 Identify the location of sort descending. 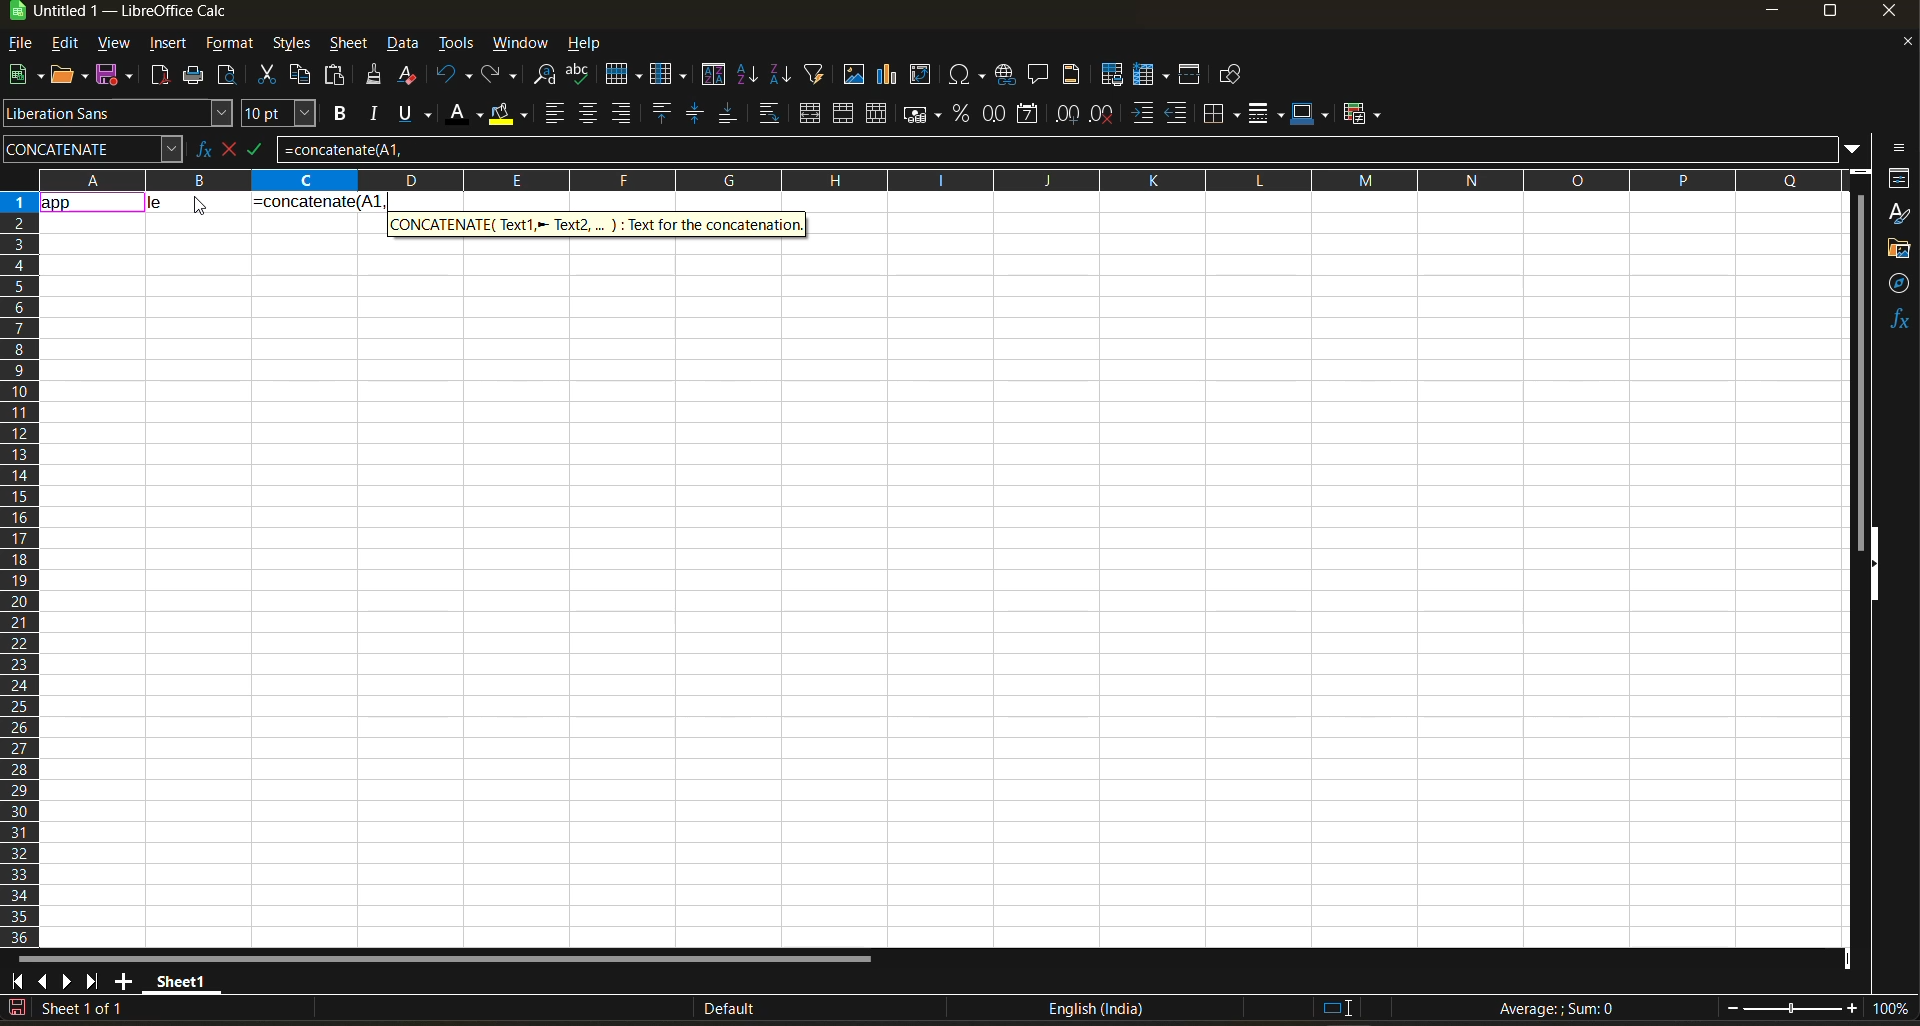
(779, 74).